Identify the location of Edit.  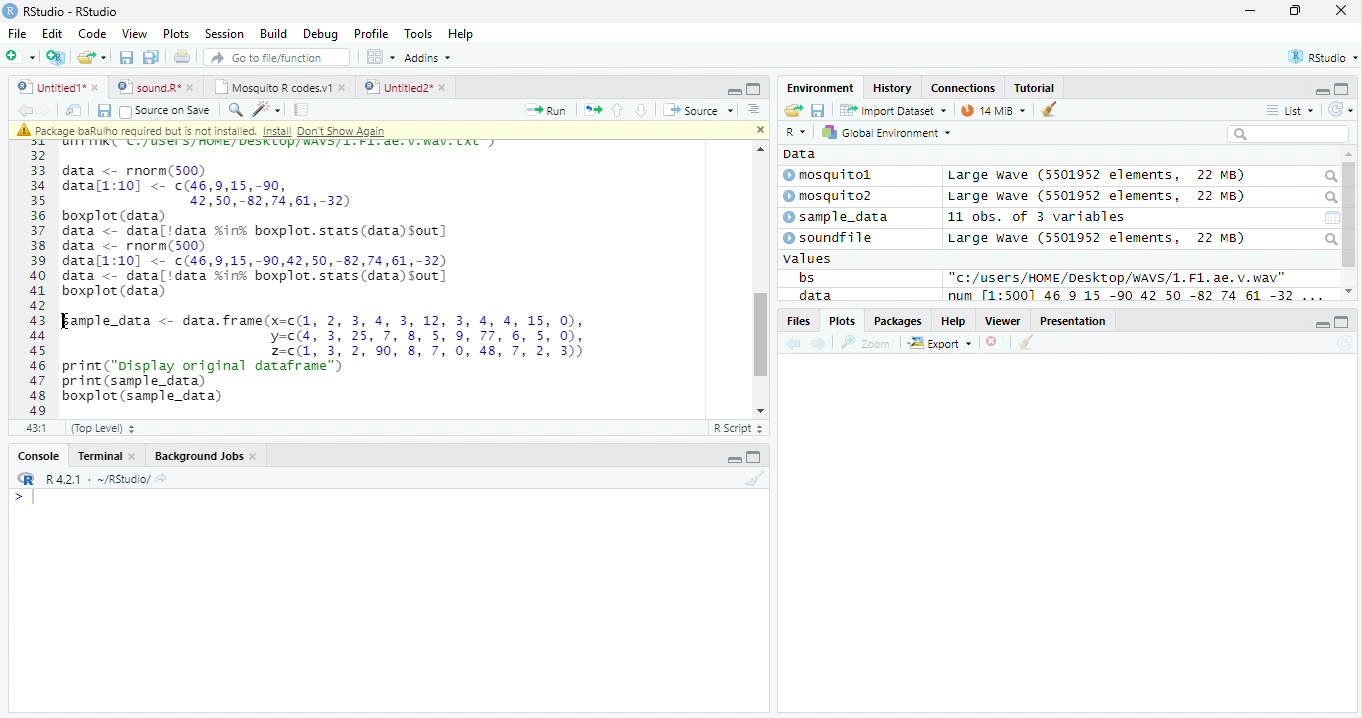
(53, 34).